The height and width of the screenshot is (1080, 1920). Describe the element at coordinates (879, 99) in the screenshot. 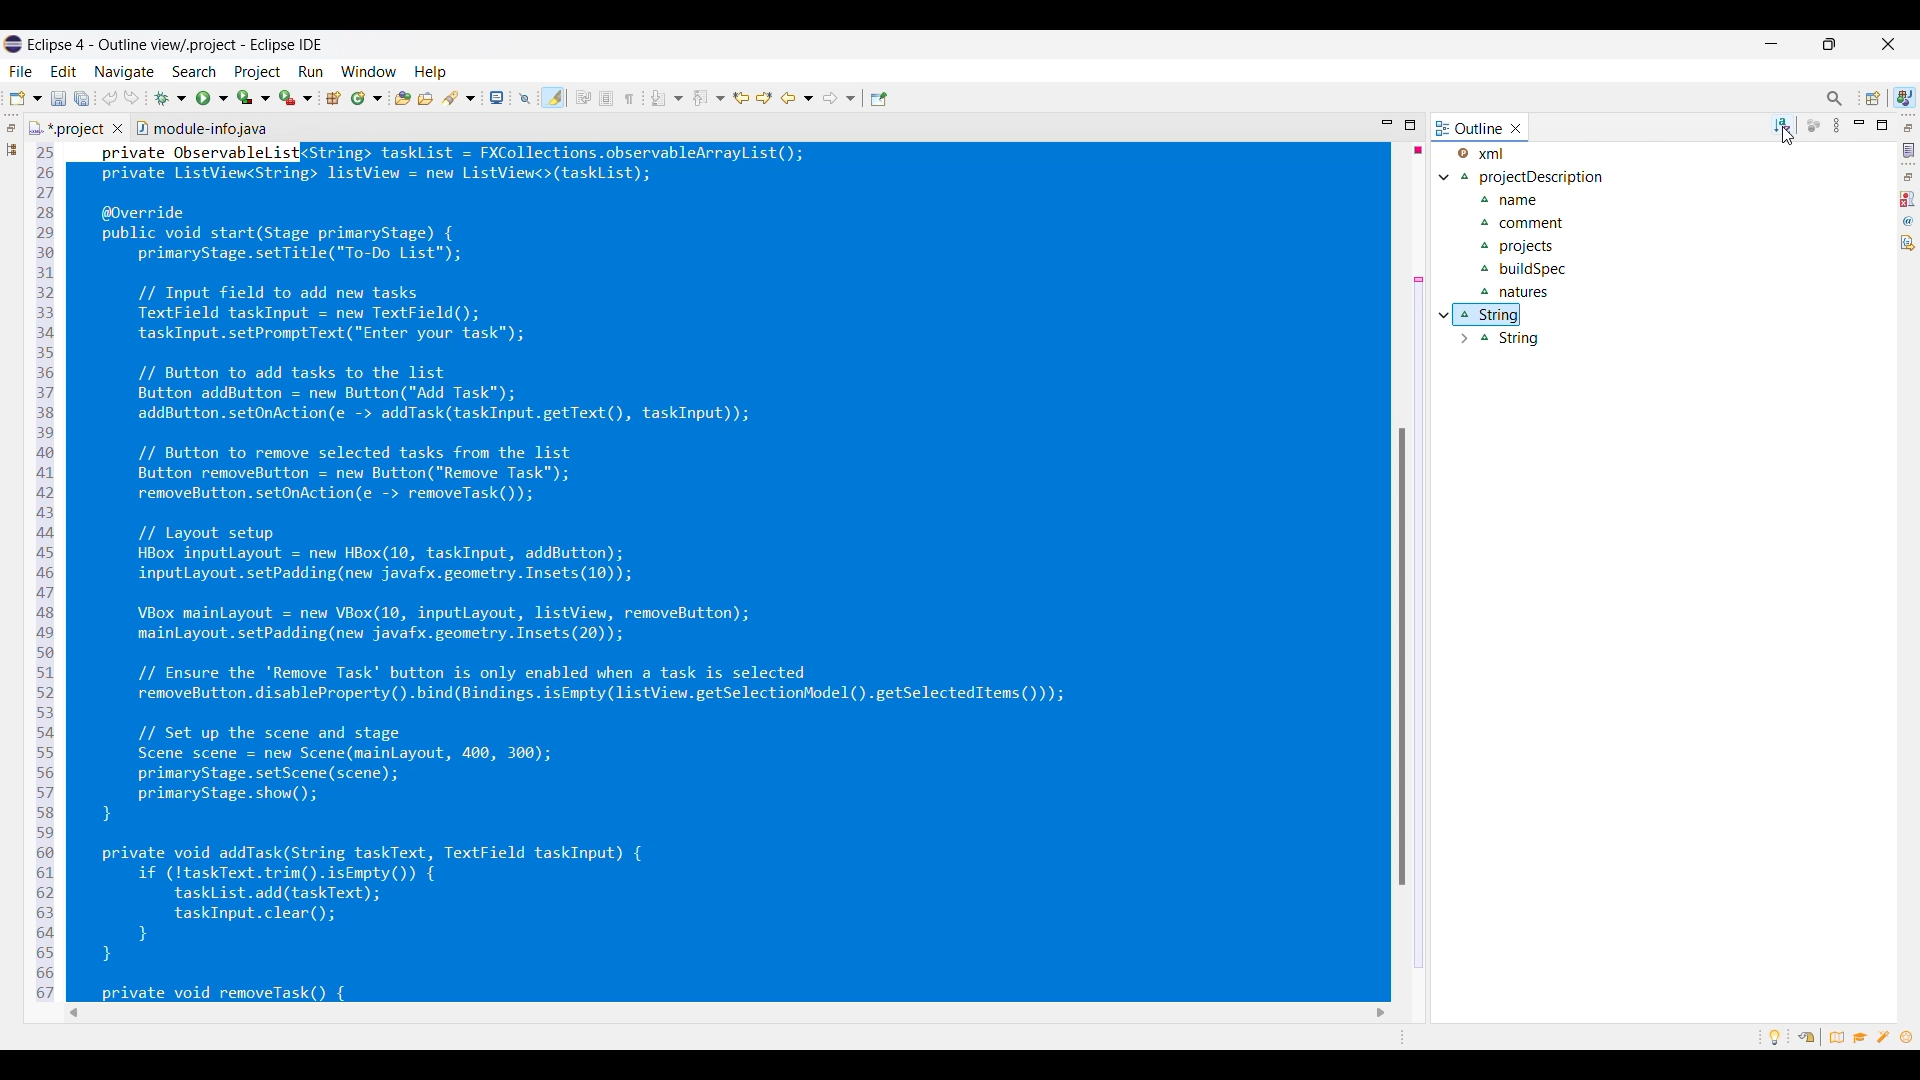

I see `Pin editor` at that location.